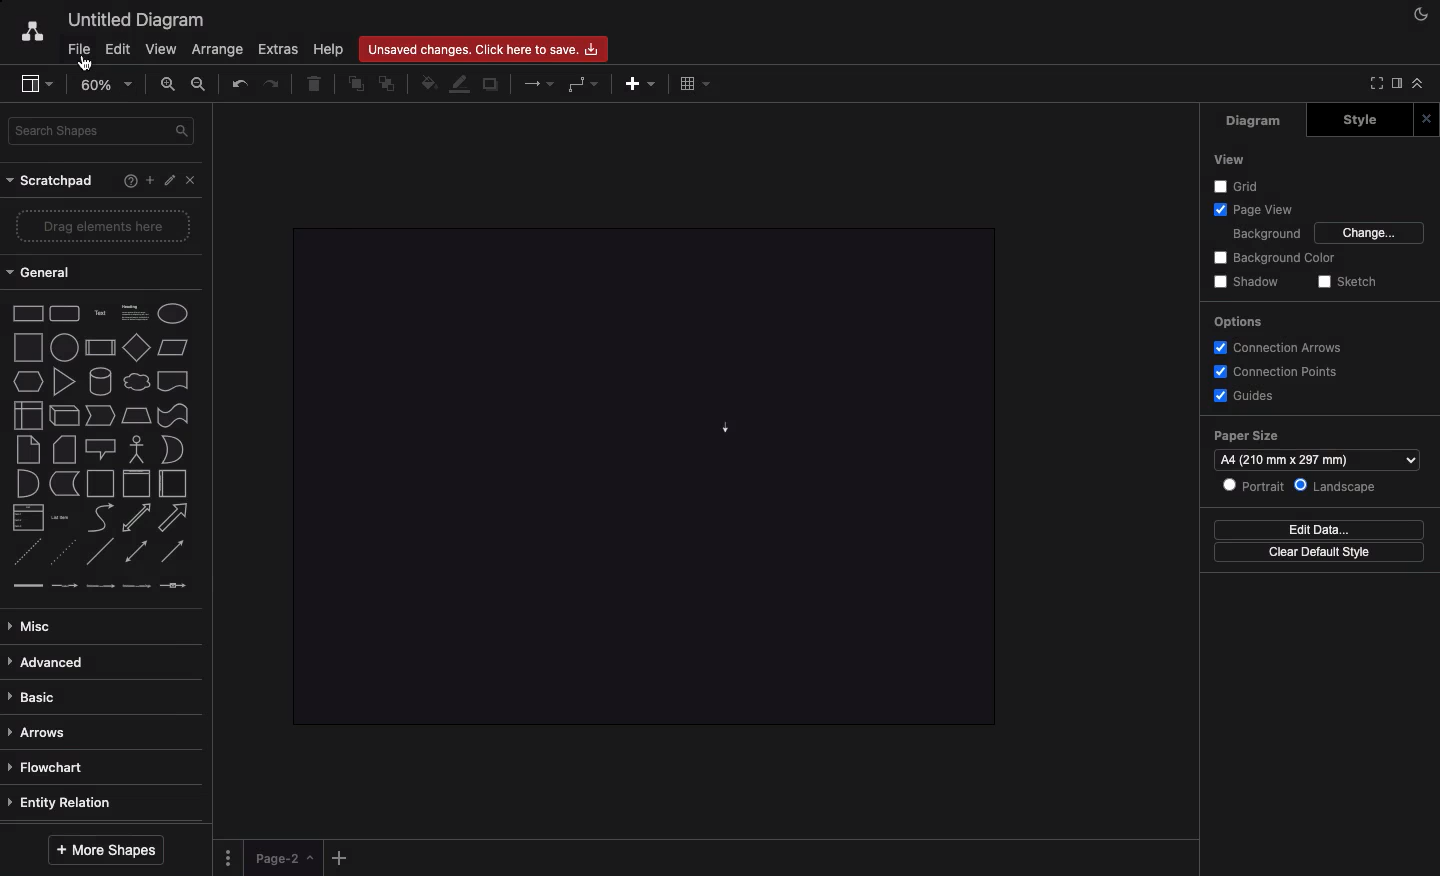 This screenshot has height=876, width=1440. Describe the element at coordinates (150, 178) in the screenshot. I see `Add` at that location.